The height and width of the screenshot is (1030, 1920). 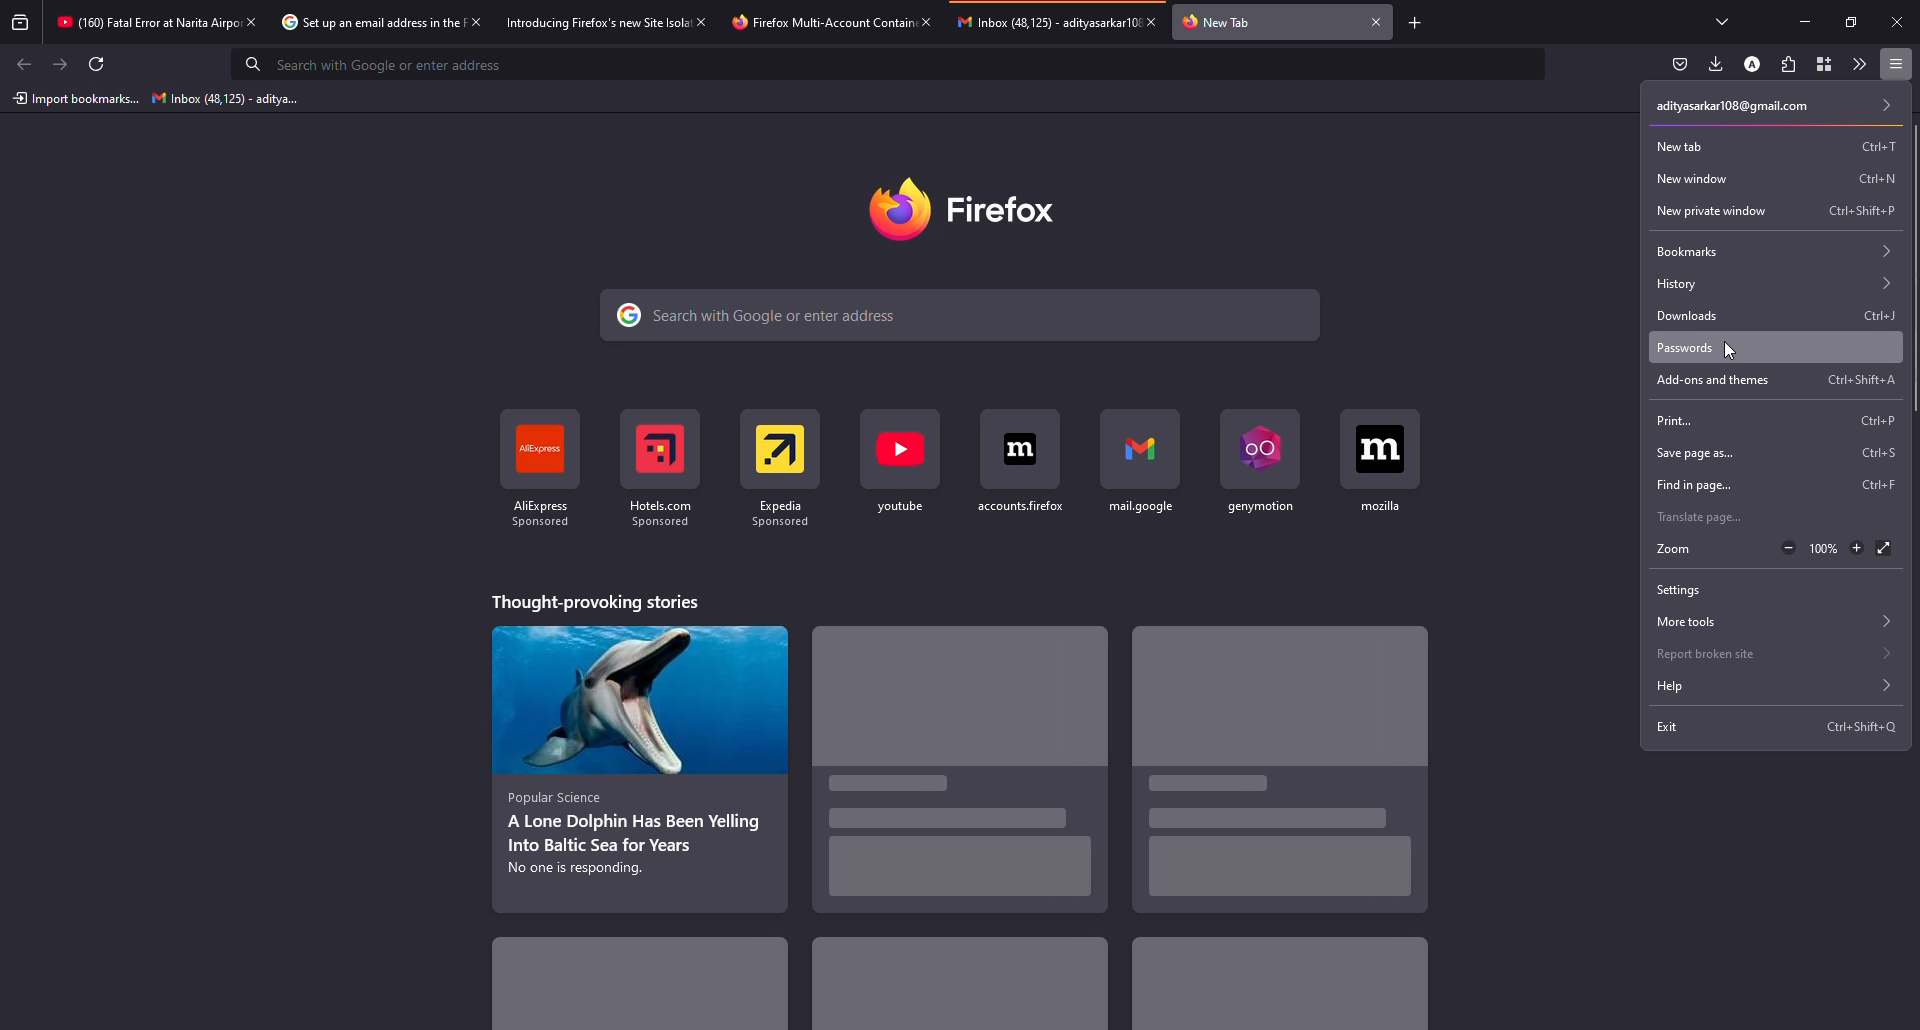 I want to click on tab, so click(x=596, y=21).